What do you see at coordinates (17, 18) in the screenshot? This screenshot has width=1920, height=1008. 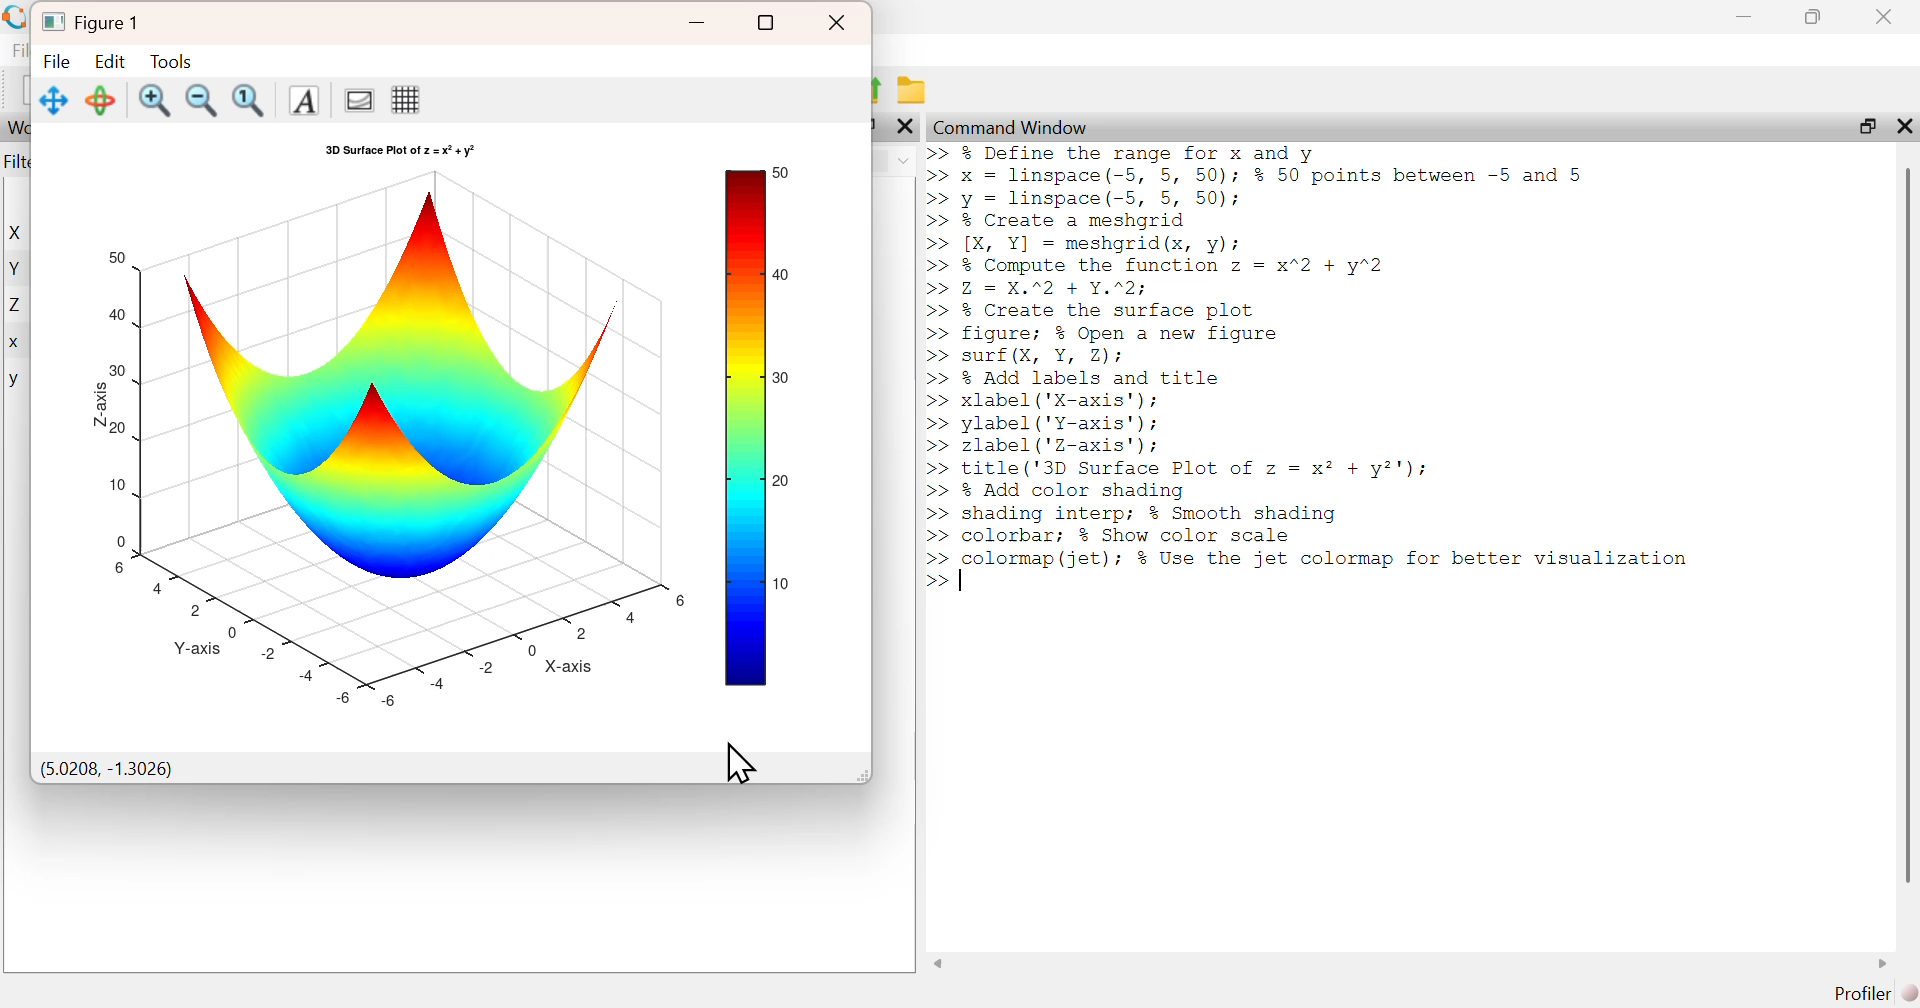 I see `Logo` at bounding box center [17, 18].